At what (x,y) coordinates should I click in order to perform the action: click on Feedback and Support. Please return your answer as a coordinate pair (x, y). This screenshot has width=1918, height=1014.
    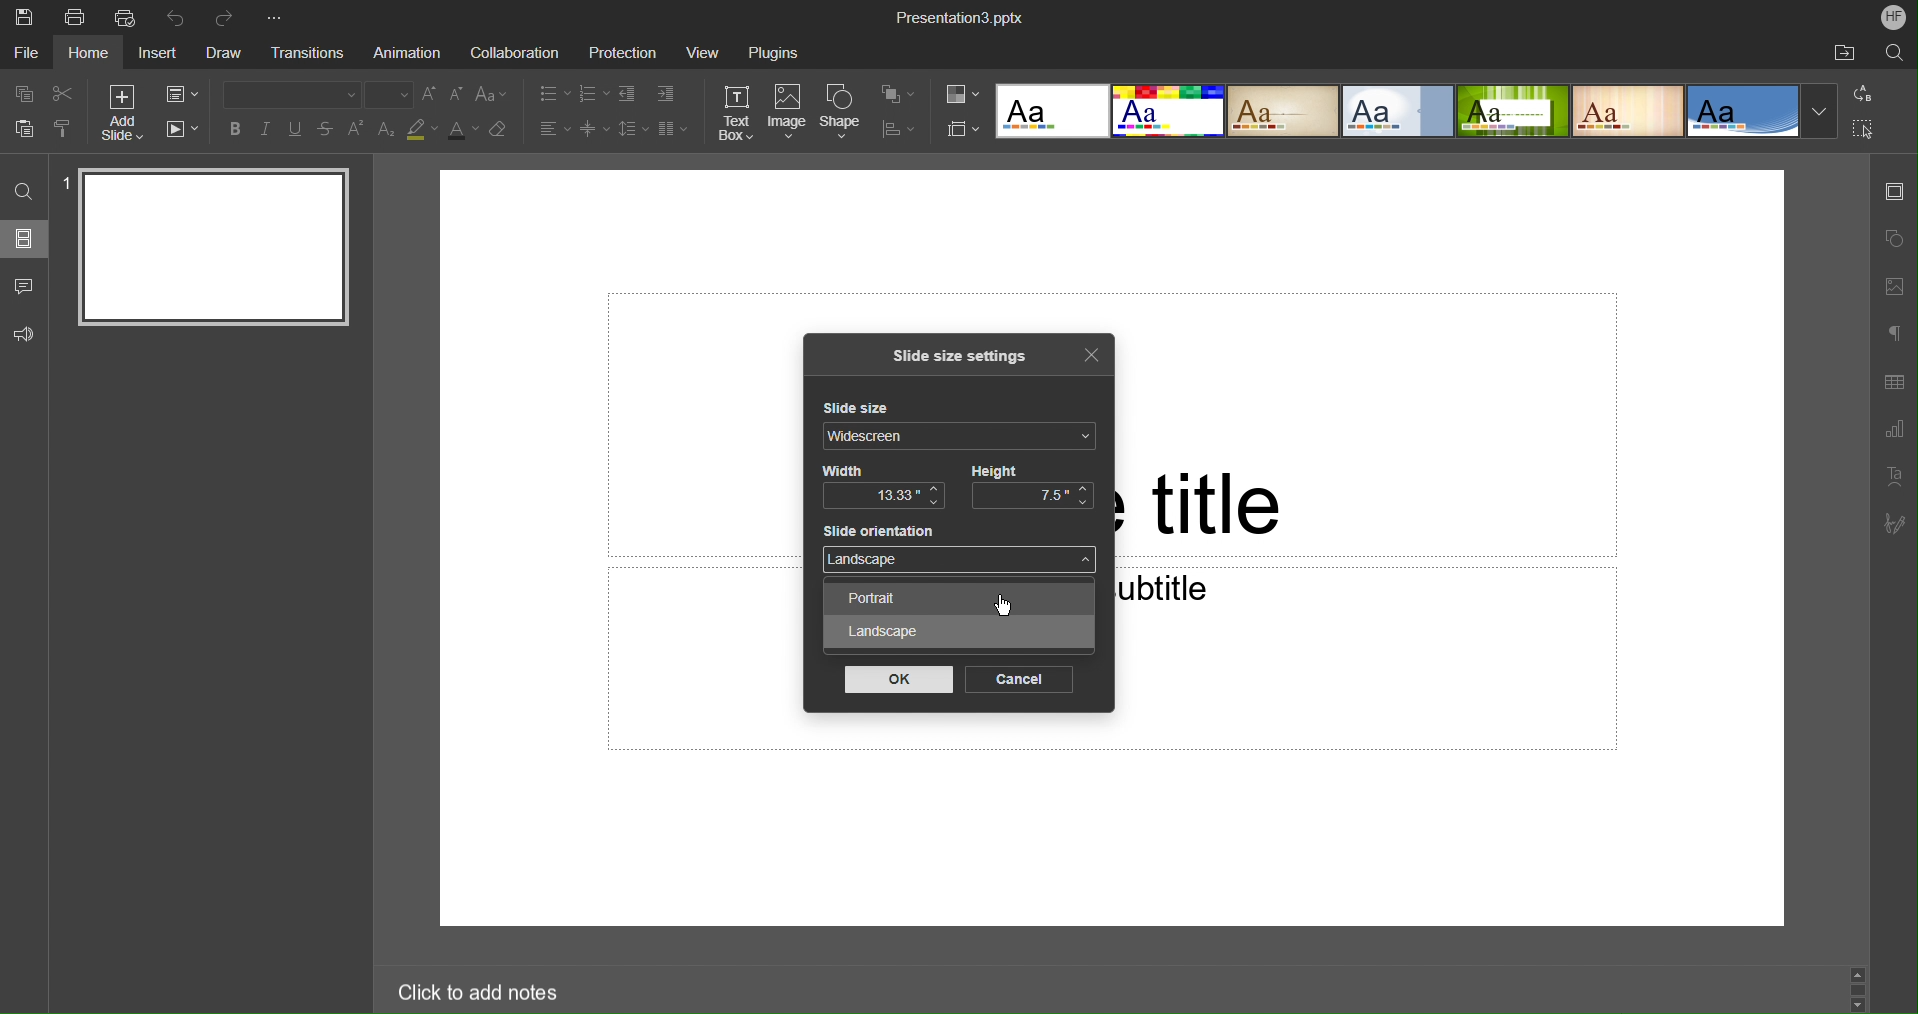
    Looking at the image, I should click on (24, 334).